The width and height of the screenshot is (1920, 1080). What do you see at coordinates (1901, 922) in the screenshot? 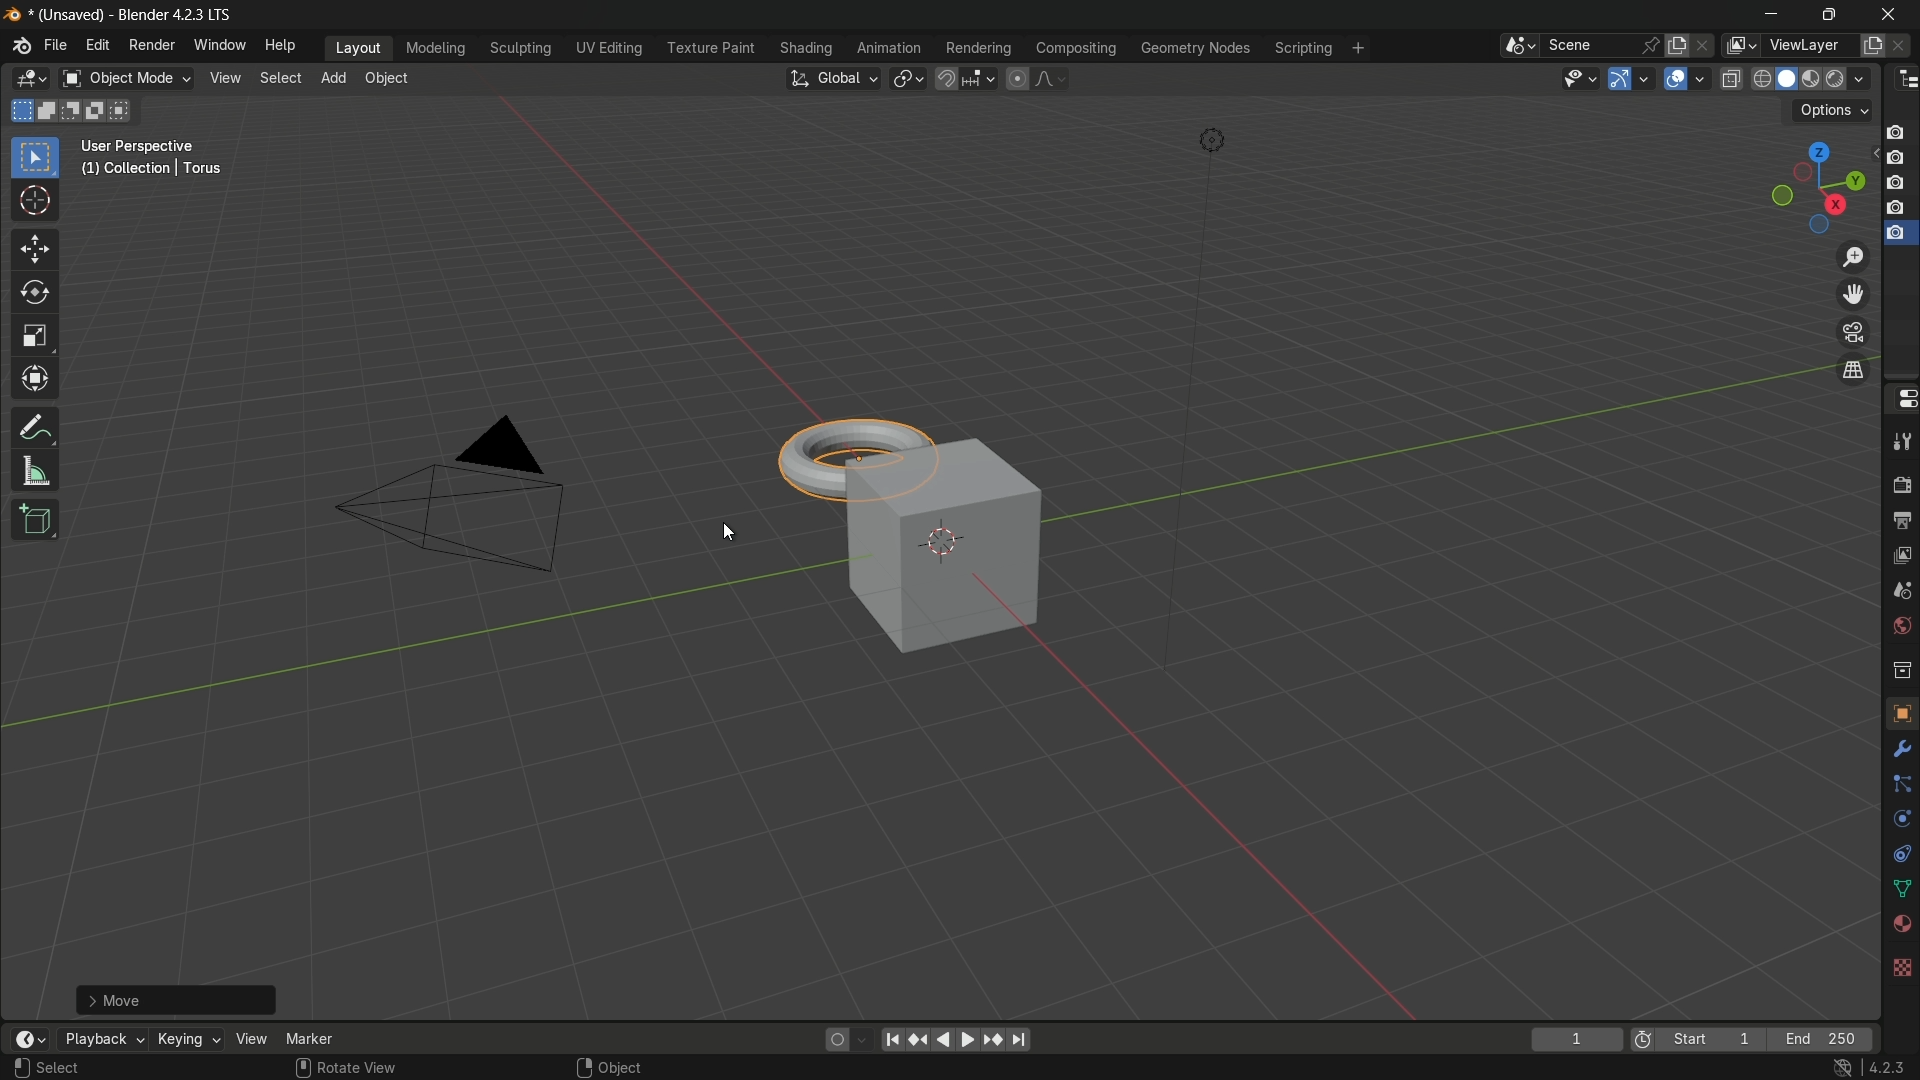
I see `material` at bounding box center [1901, 922].